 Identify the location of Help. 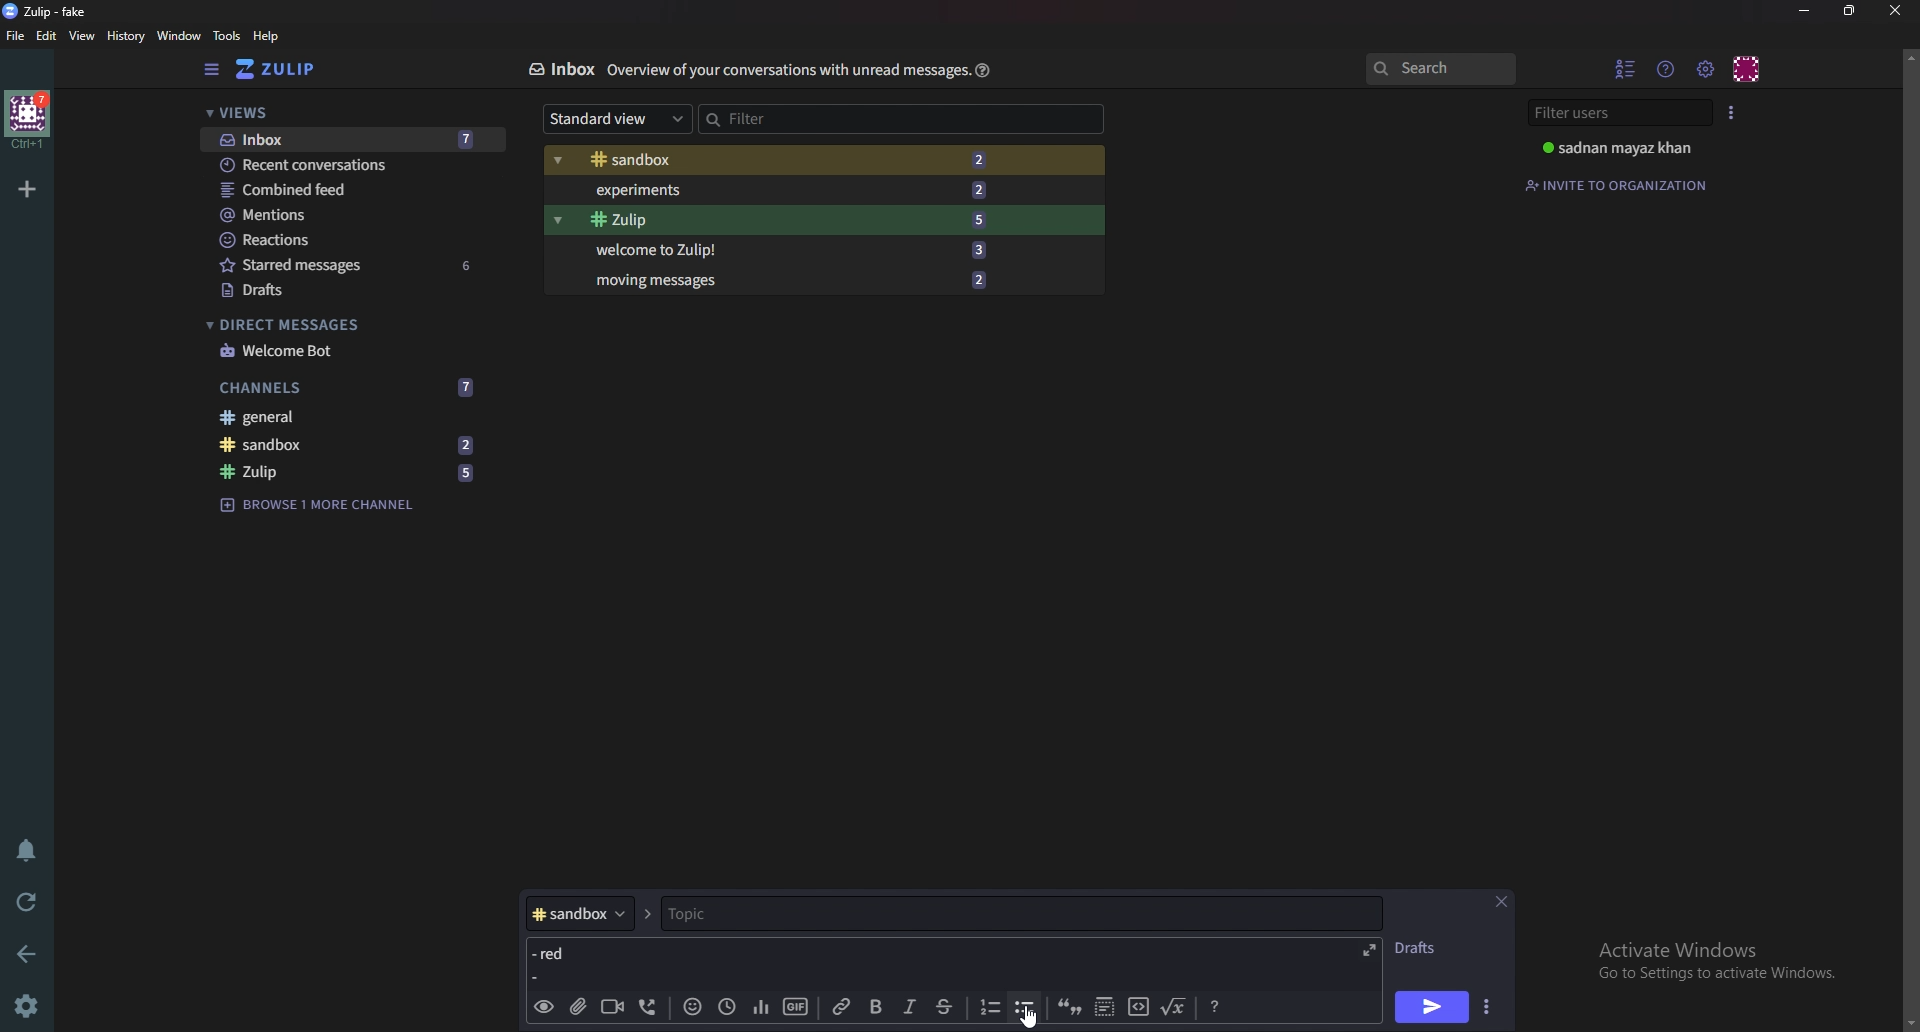
(984, 69).